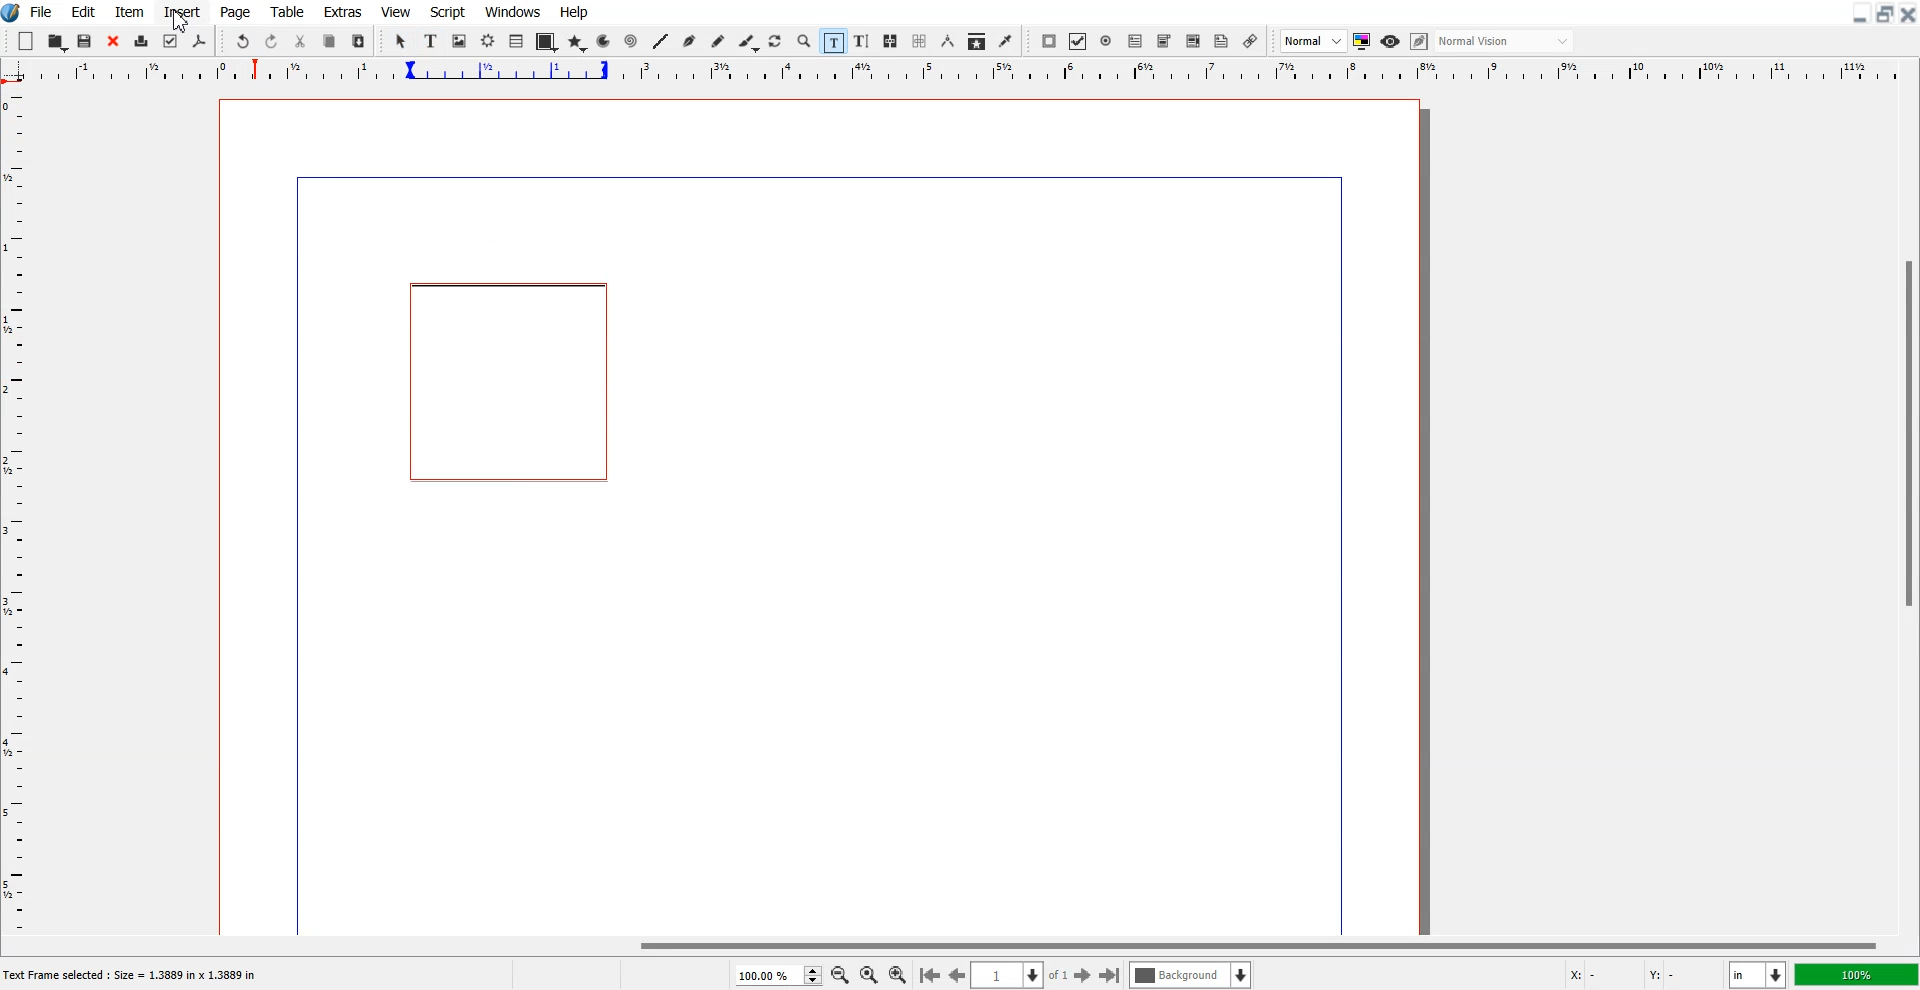 The image size is (1920, 990). What do you see at coordinates (86, 41) in the screenshot?
I see `Save` at bounding box center [86, 41].